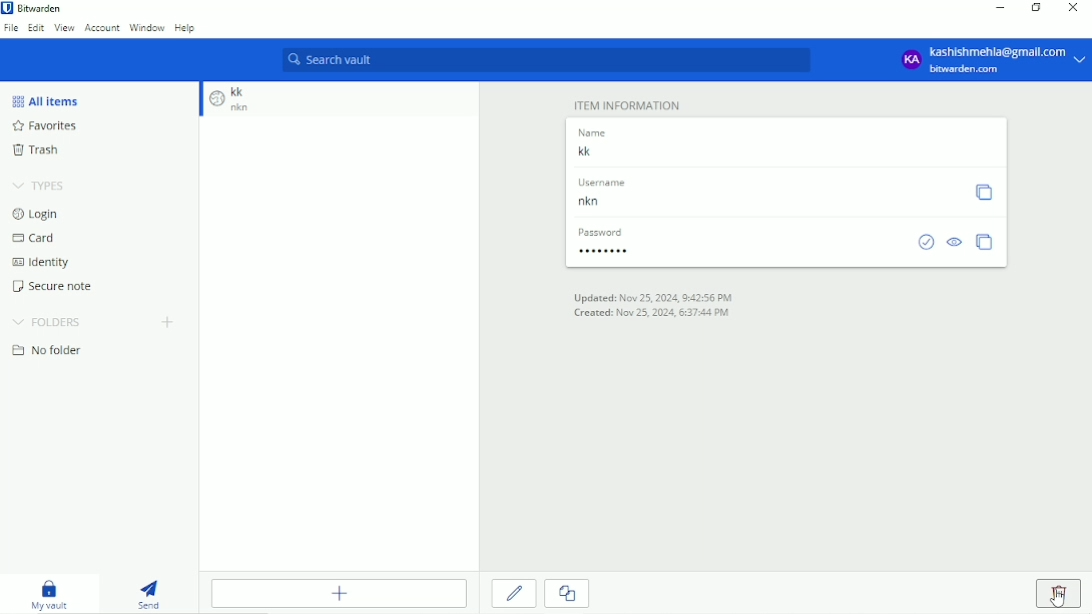  What do you see at coordinates (38, 150) in the screenshot?
I see `Trash` at bounding box center [38, 150].